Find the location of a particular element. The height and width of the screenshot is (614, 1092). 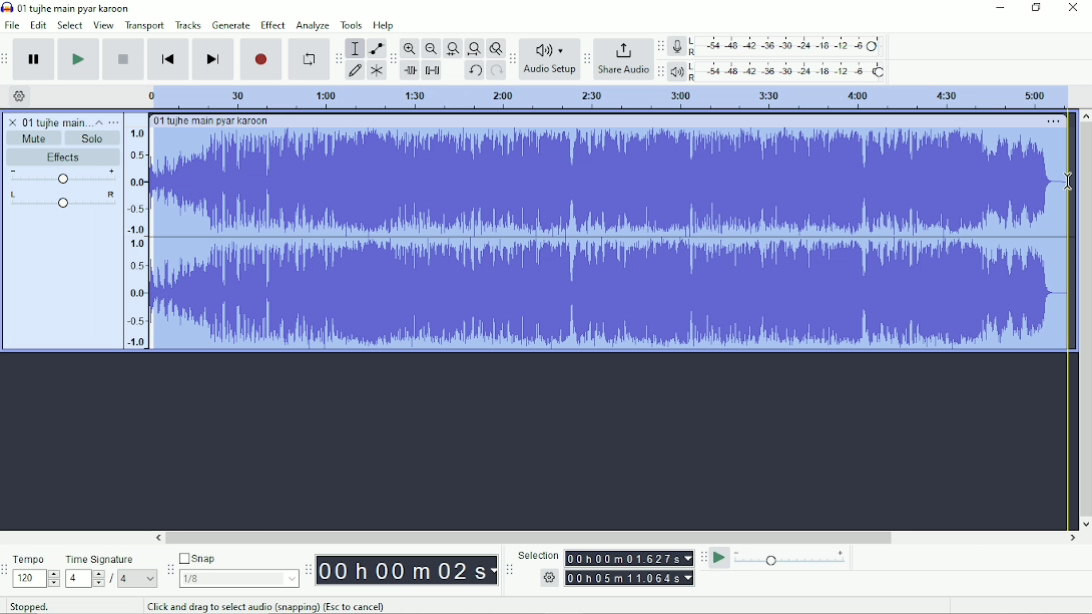

Skip to start is located at coordinates (169, 59).